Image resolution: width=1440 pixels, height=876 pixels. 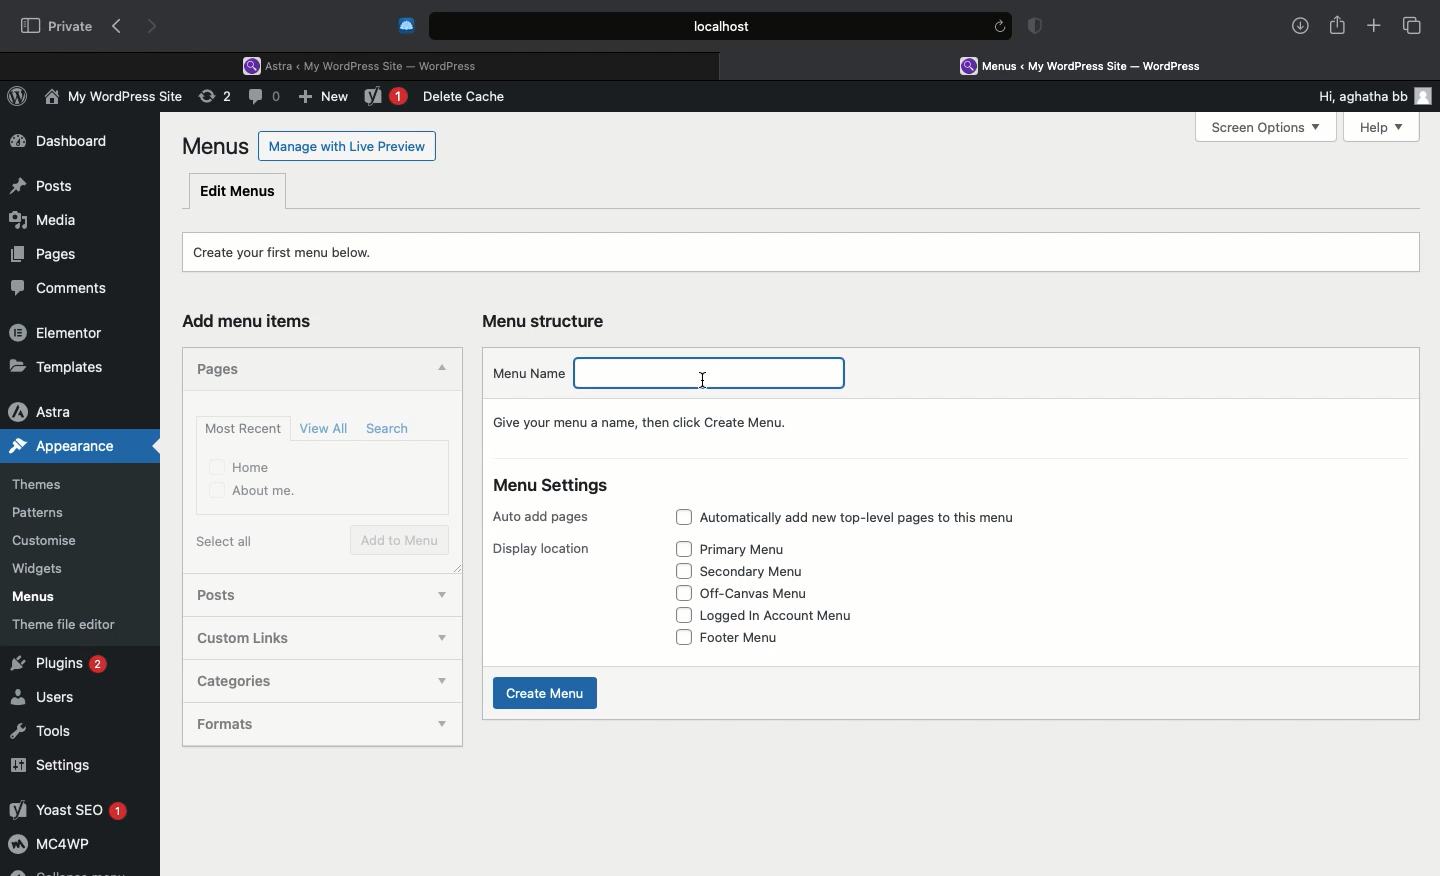 What do you see at coordinates (554, 486) in the screenshot?
I see `Menu settings` at bounding box center [554, 486].